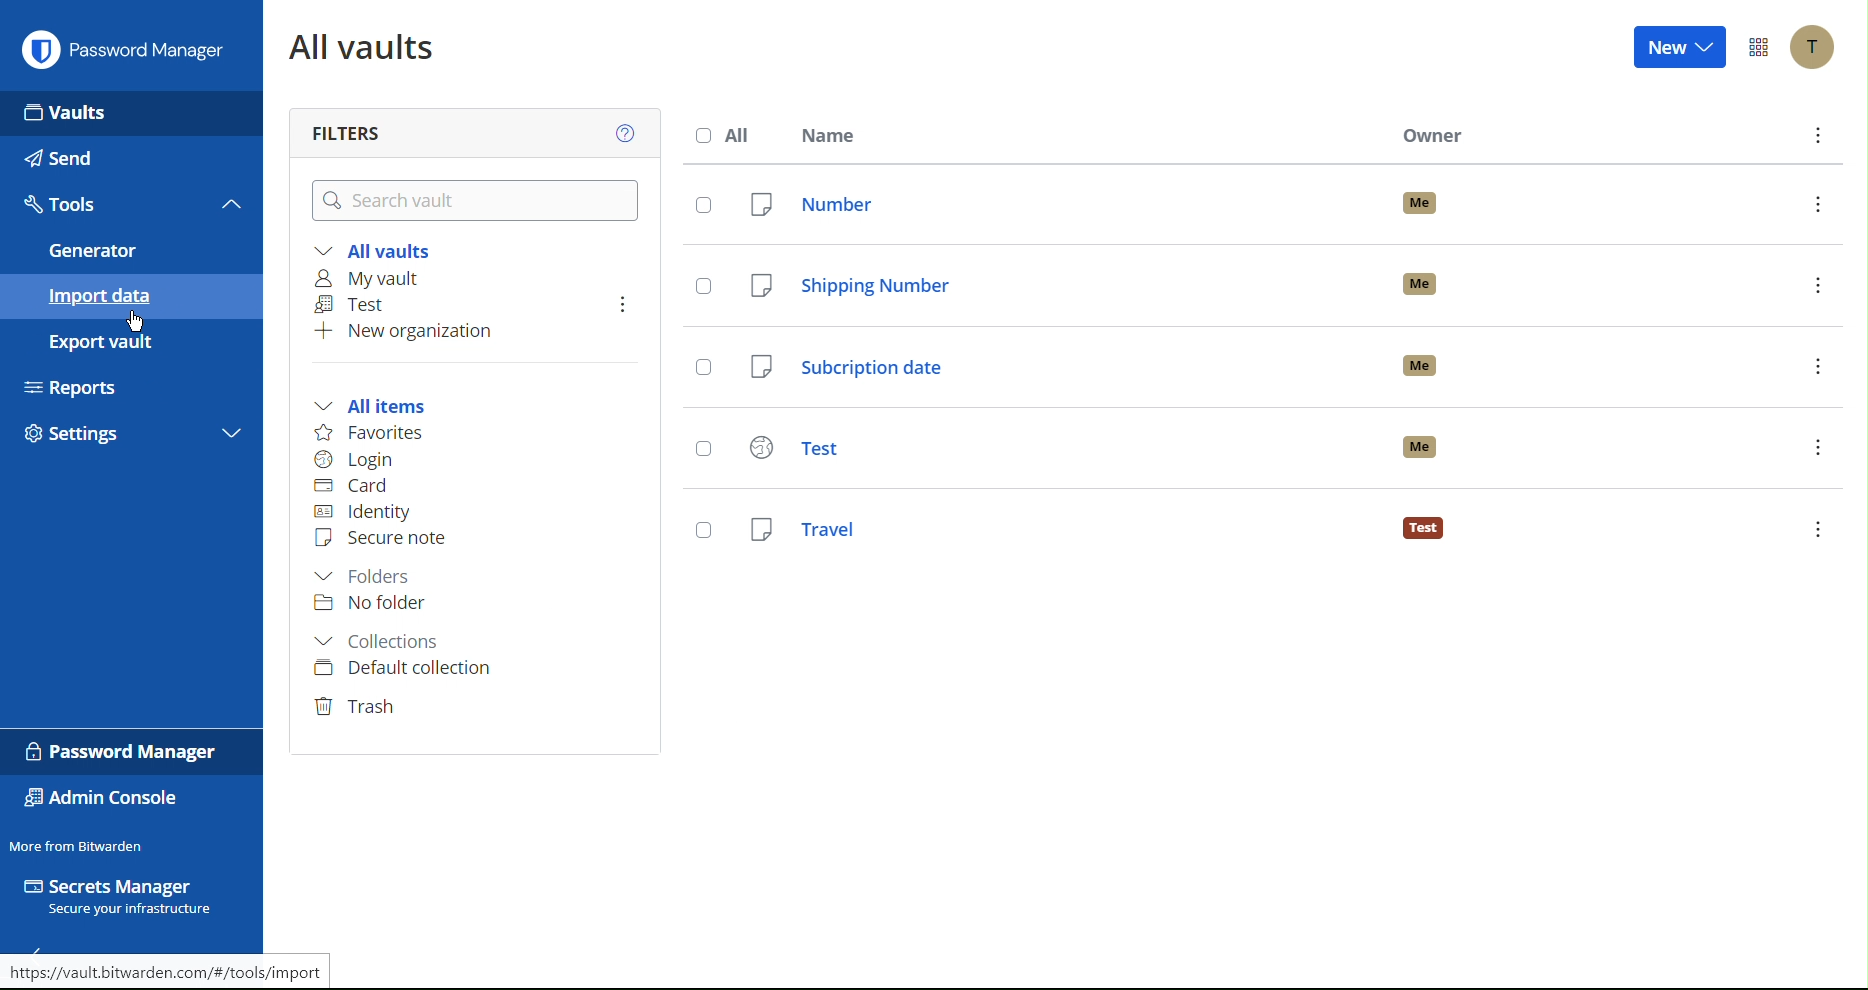 This screenshot has height=990, width=1868. What do you see at coordinates (1817, 447) in the screenshot?
I see `options` at bounding box center [1817, 447].